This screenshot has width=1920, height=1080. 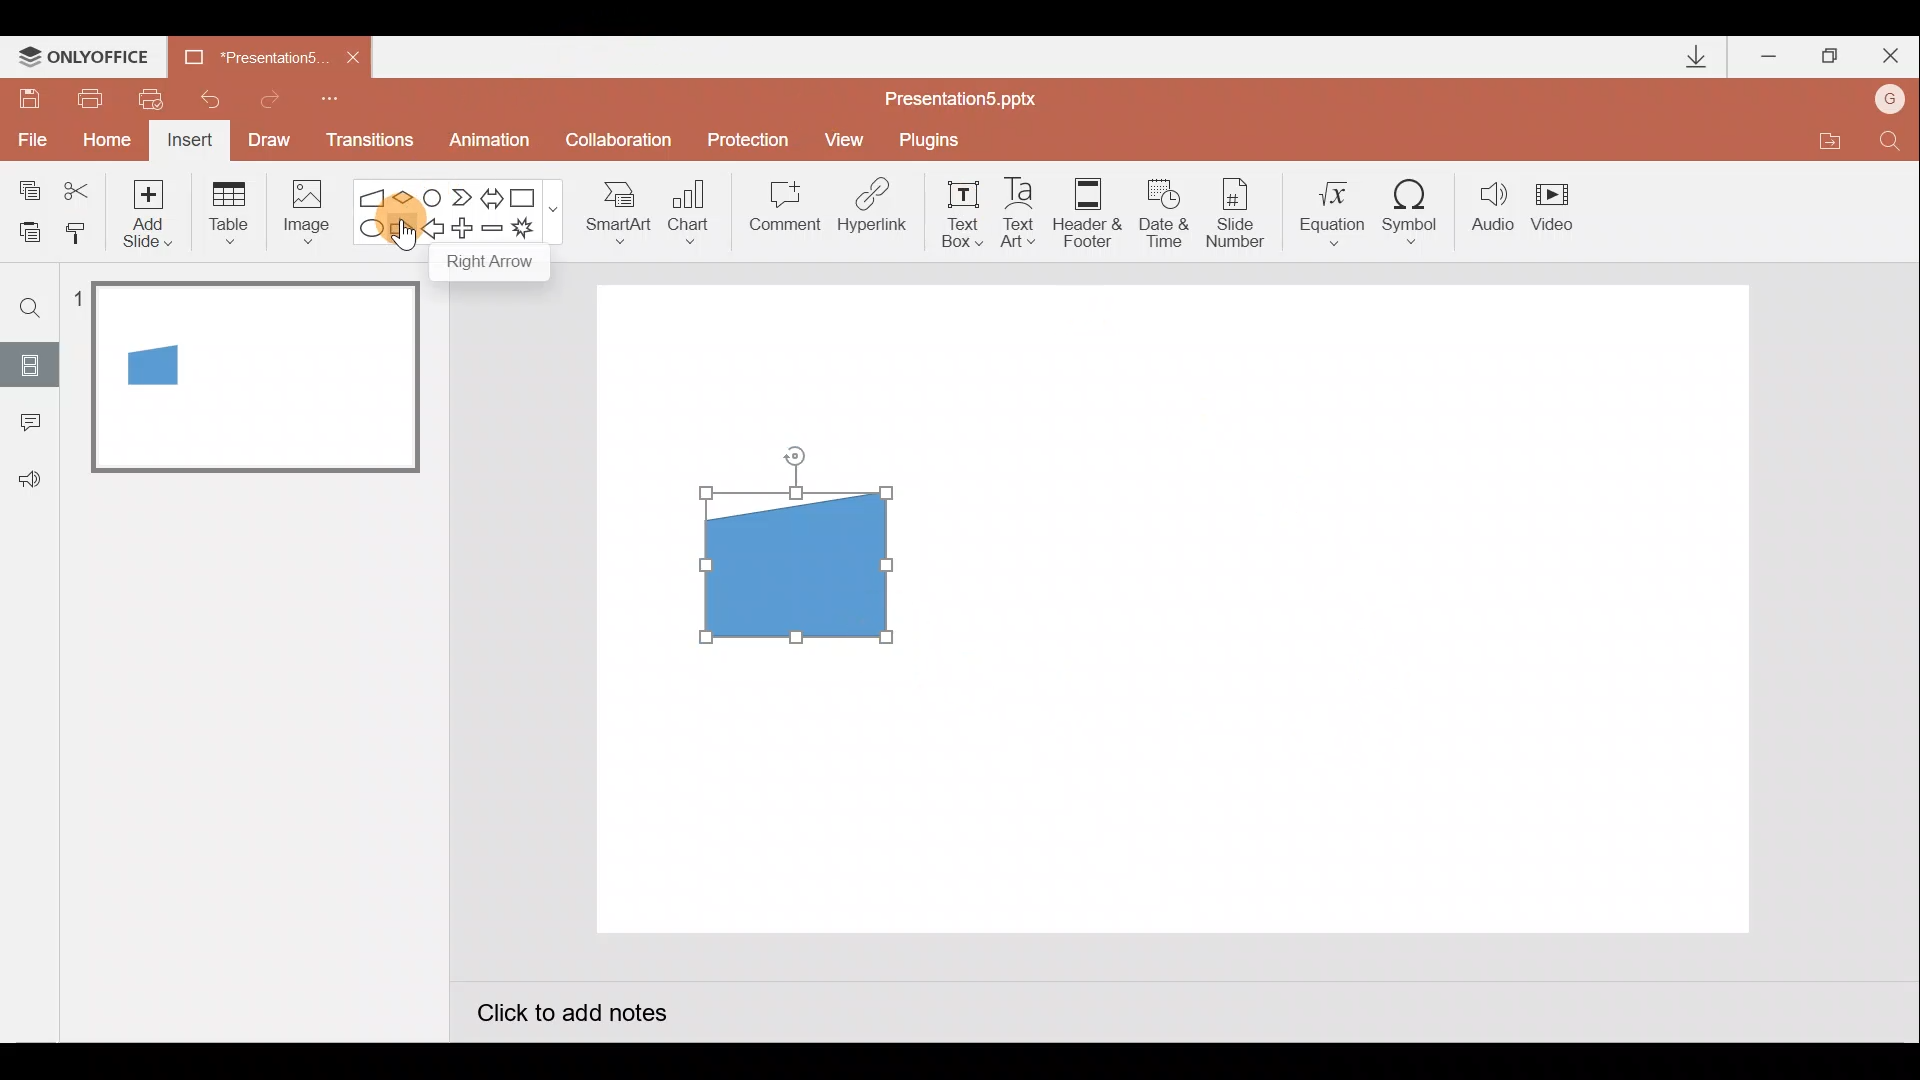 I want to click on Find, so click(x=1890, y=146).